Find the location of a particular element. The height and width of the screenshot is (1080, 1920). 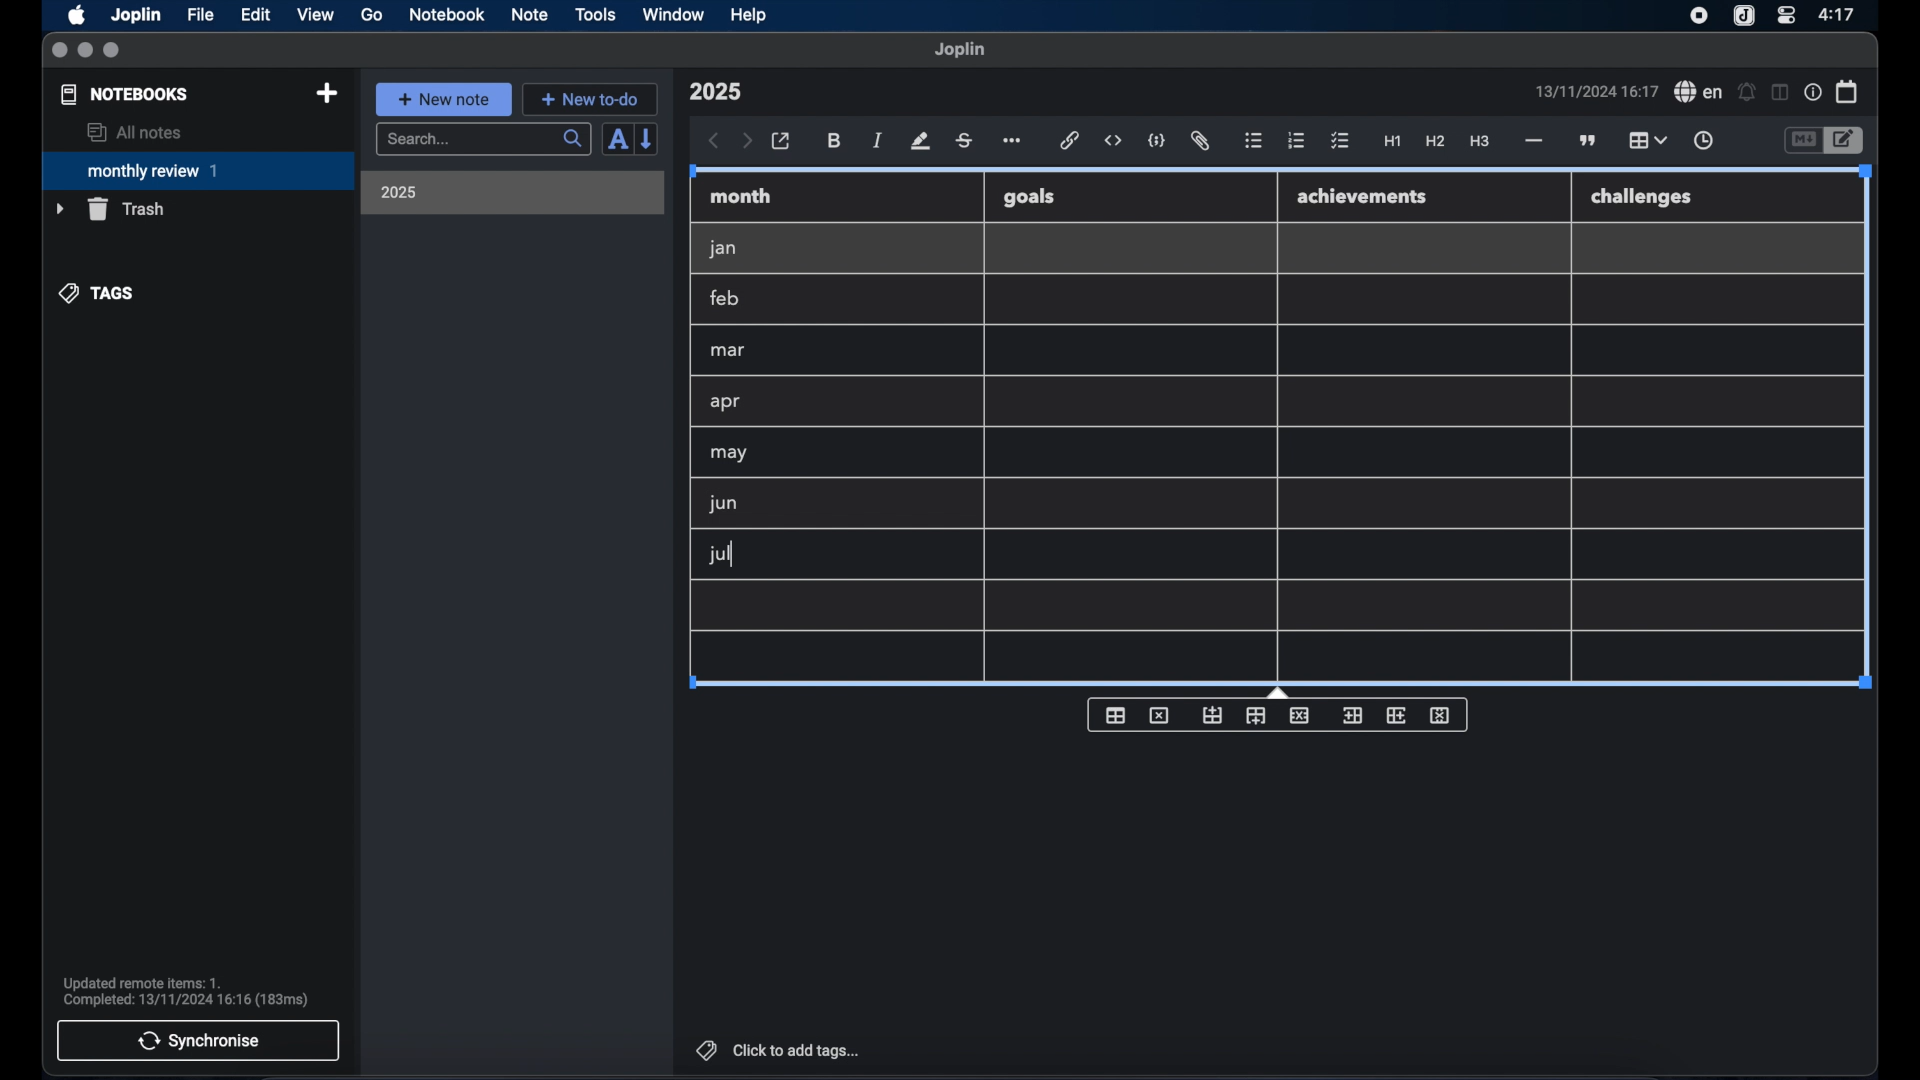

hyperlink is located at coordinates (1070, 140).